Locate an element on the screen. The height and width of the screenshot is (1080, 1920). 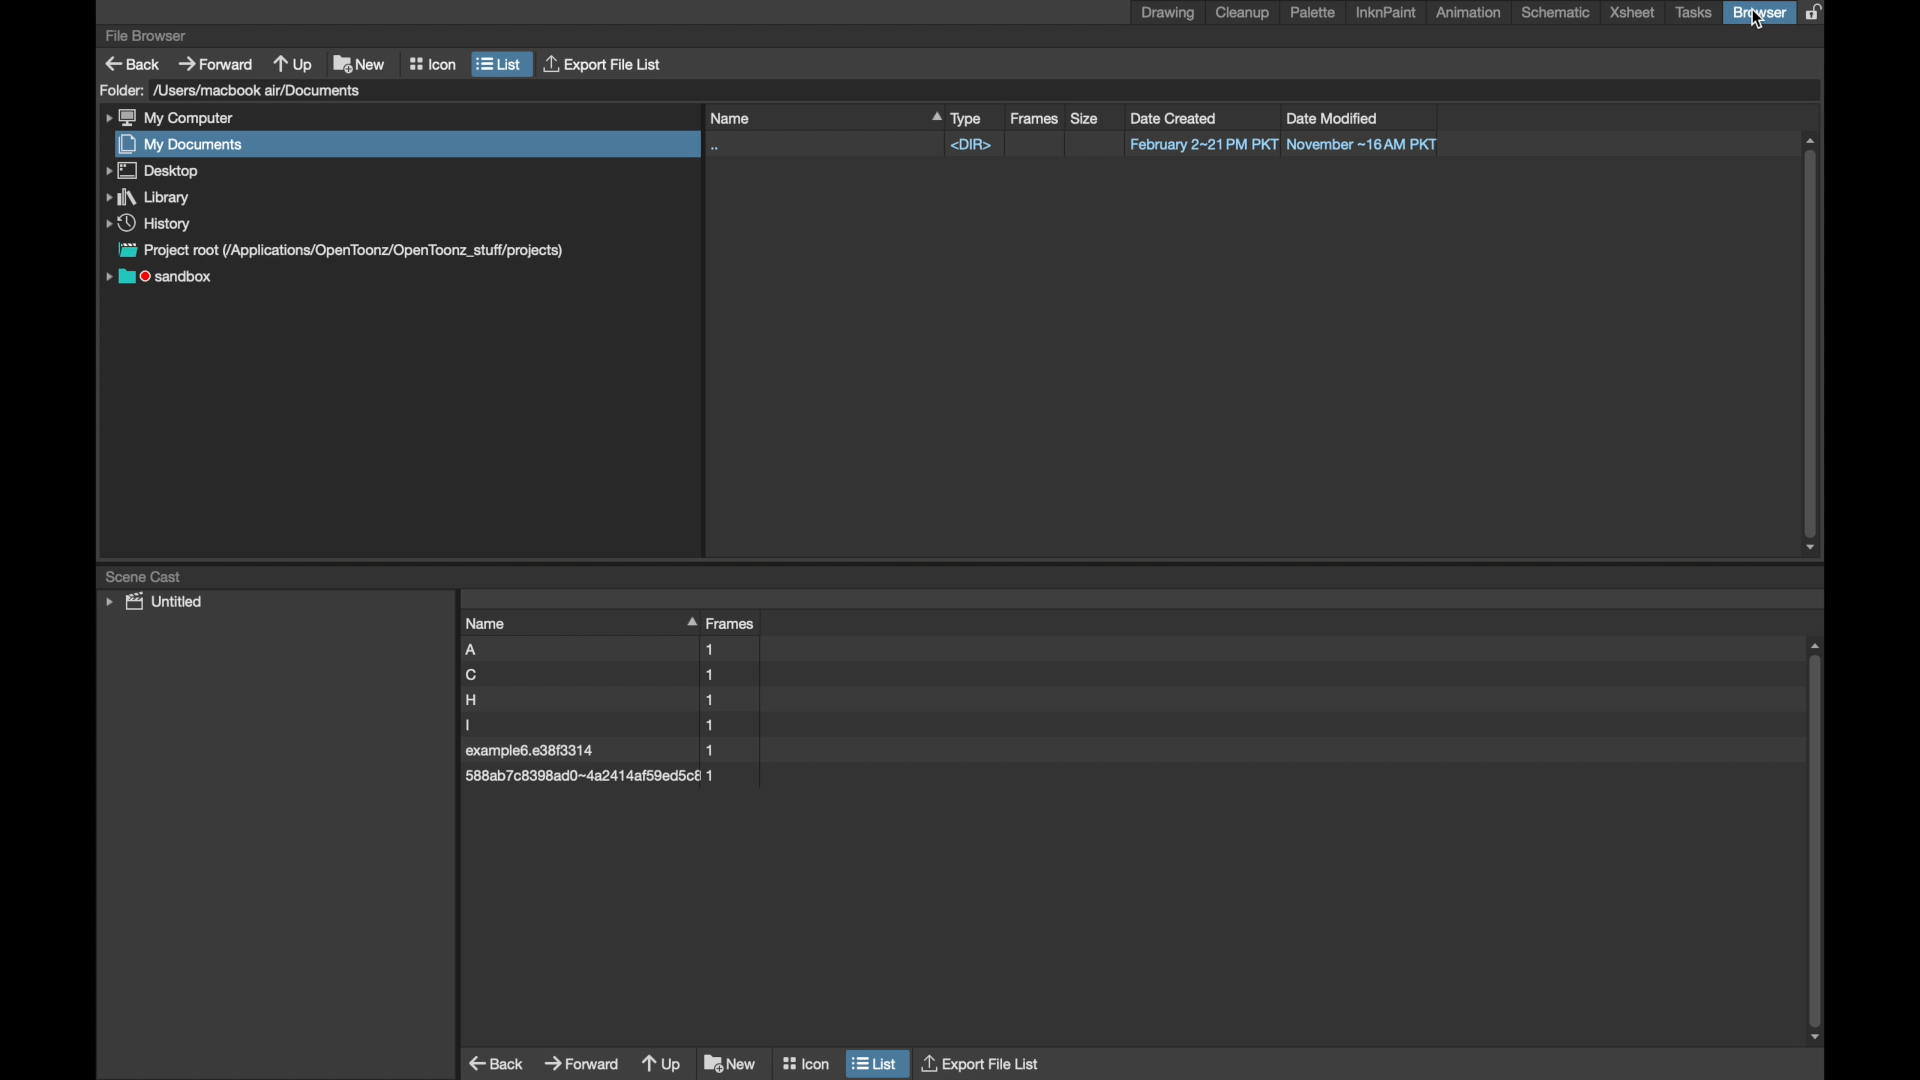
1 is located at coordinates (727, 698).